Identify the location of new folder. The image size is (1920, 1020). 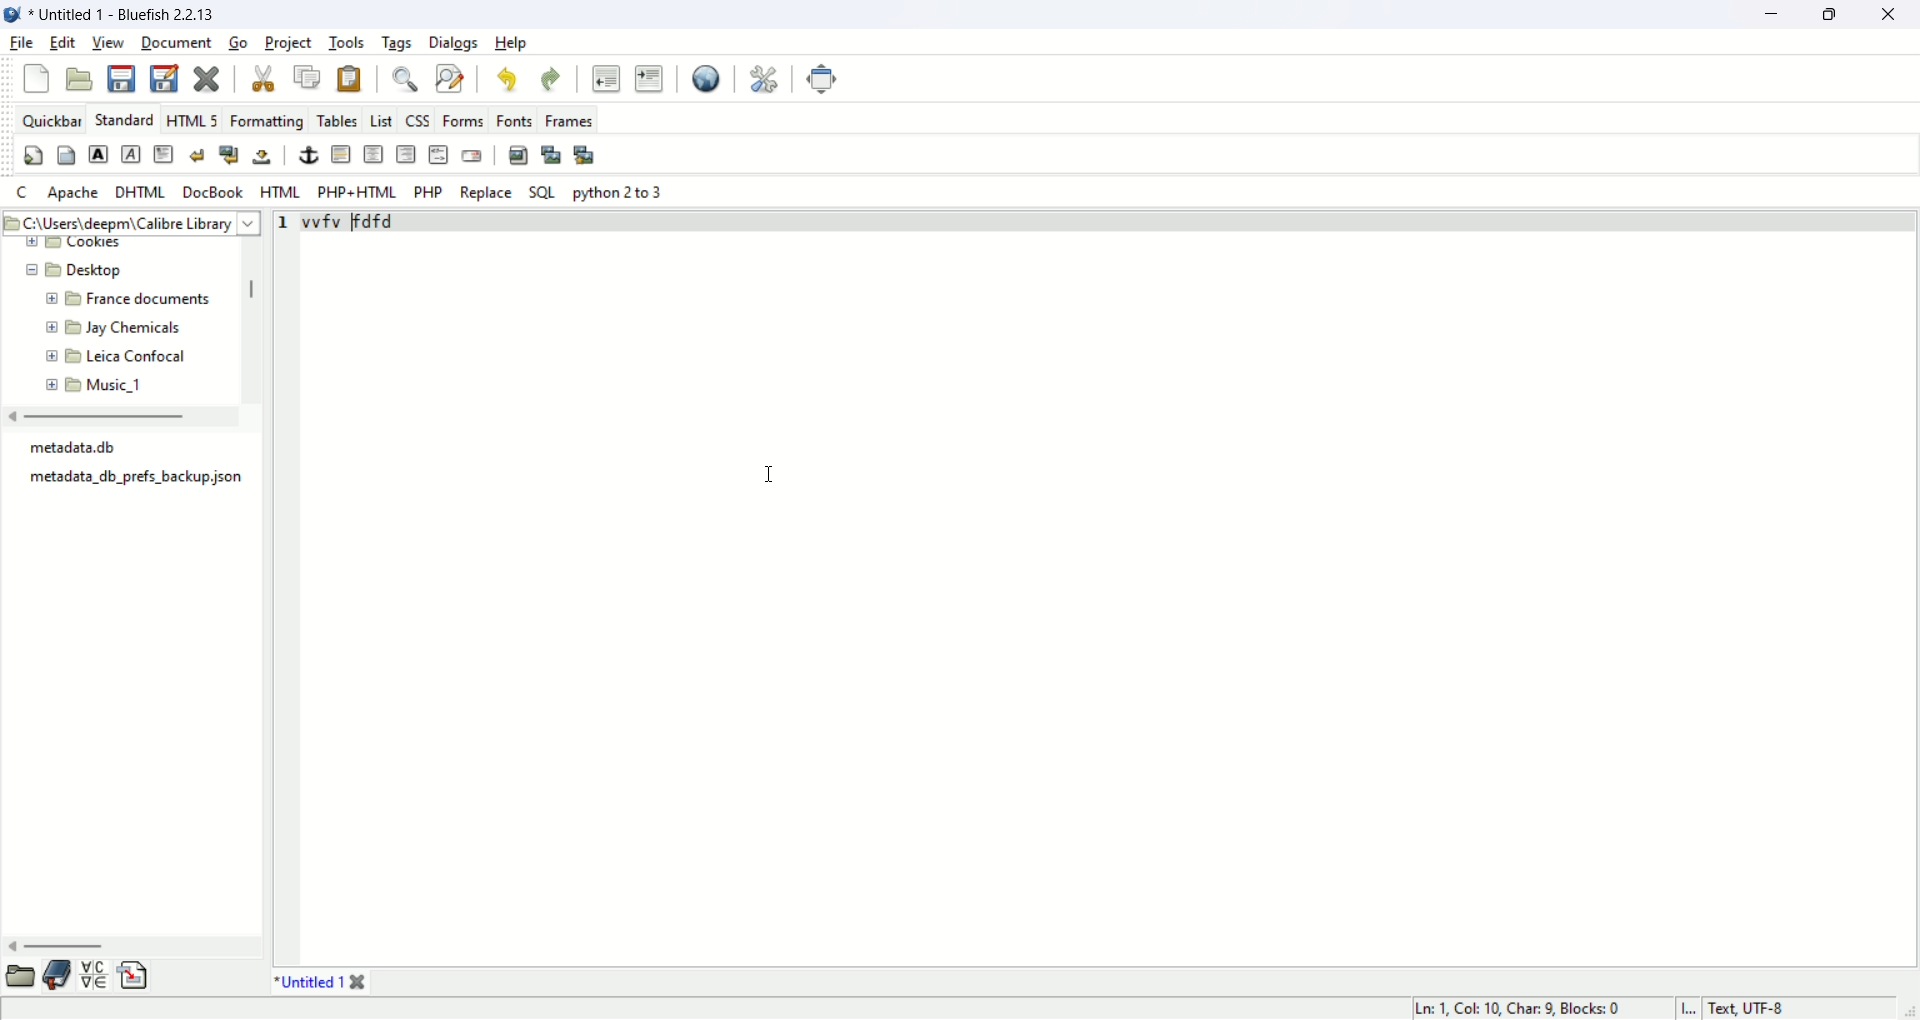
(78, 243).